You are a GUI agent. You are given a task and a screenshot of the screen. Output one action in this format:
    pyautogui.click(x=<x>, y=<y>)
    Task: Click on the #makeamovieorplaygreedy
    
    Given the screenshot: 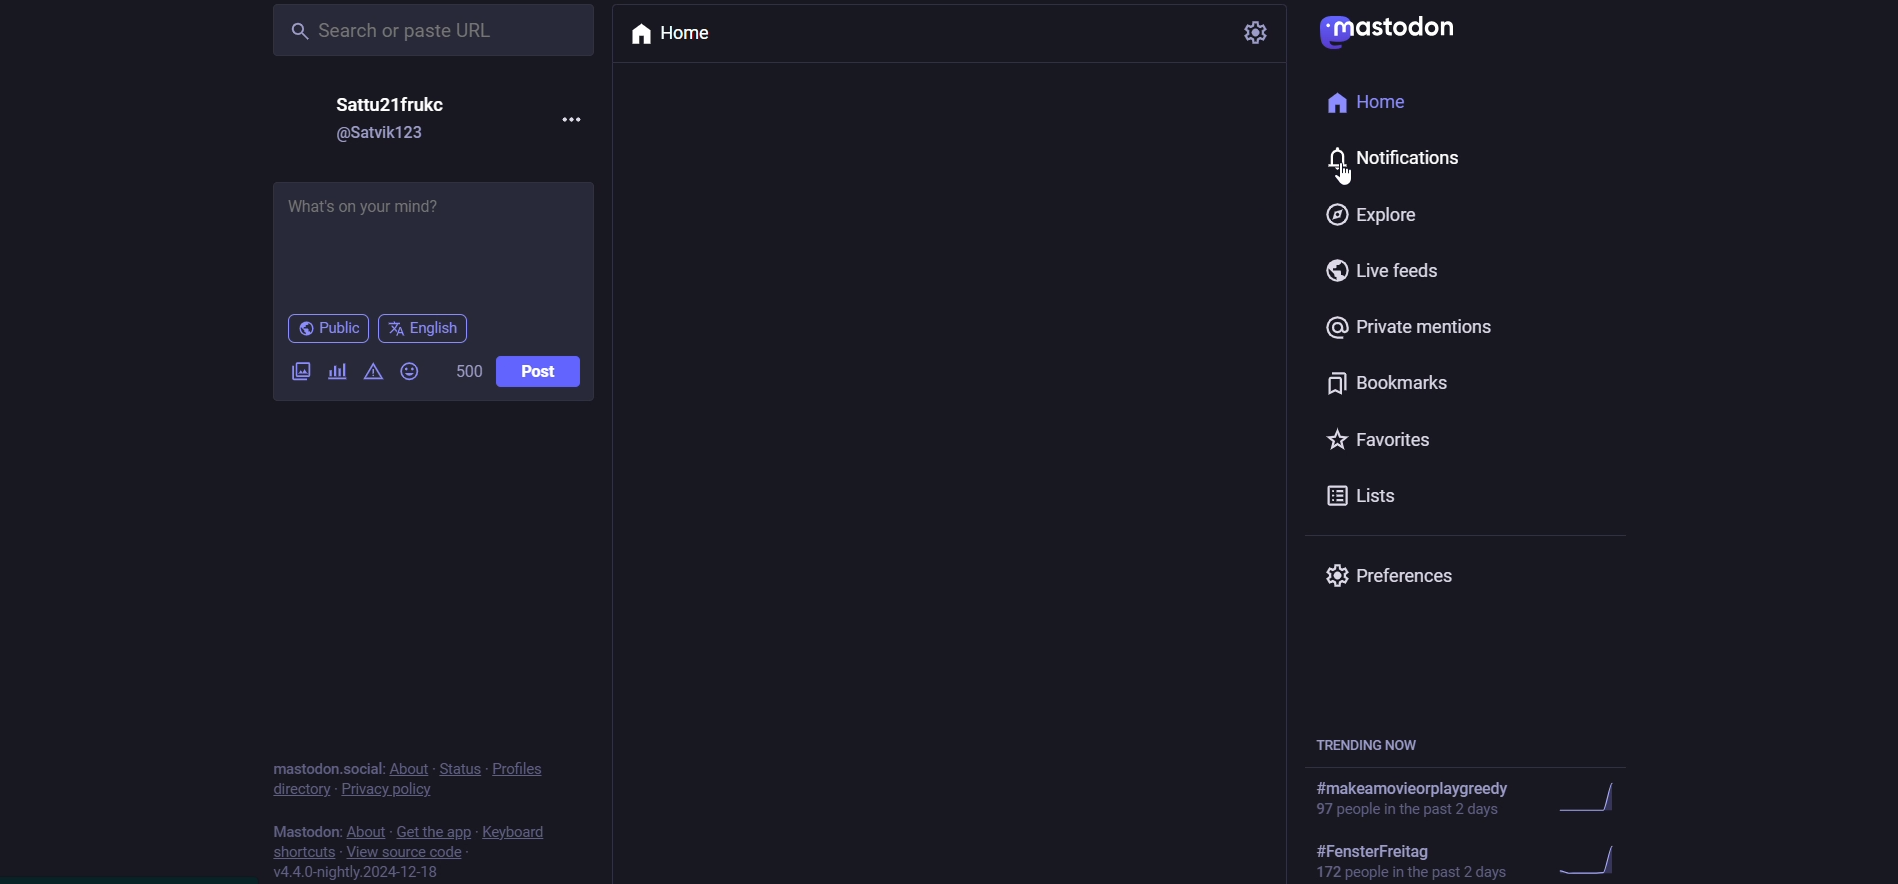 What is the action you would take?
    pyautogui.click(x=1414, y=788)
    